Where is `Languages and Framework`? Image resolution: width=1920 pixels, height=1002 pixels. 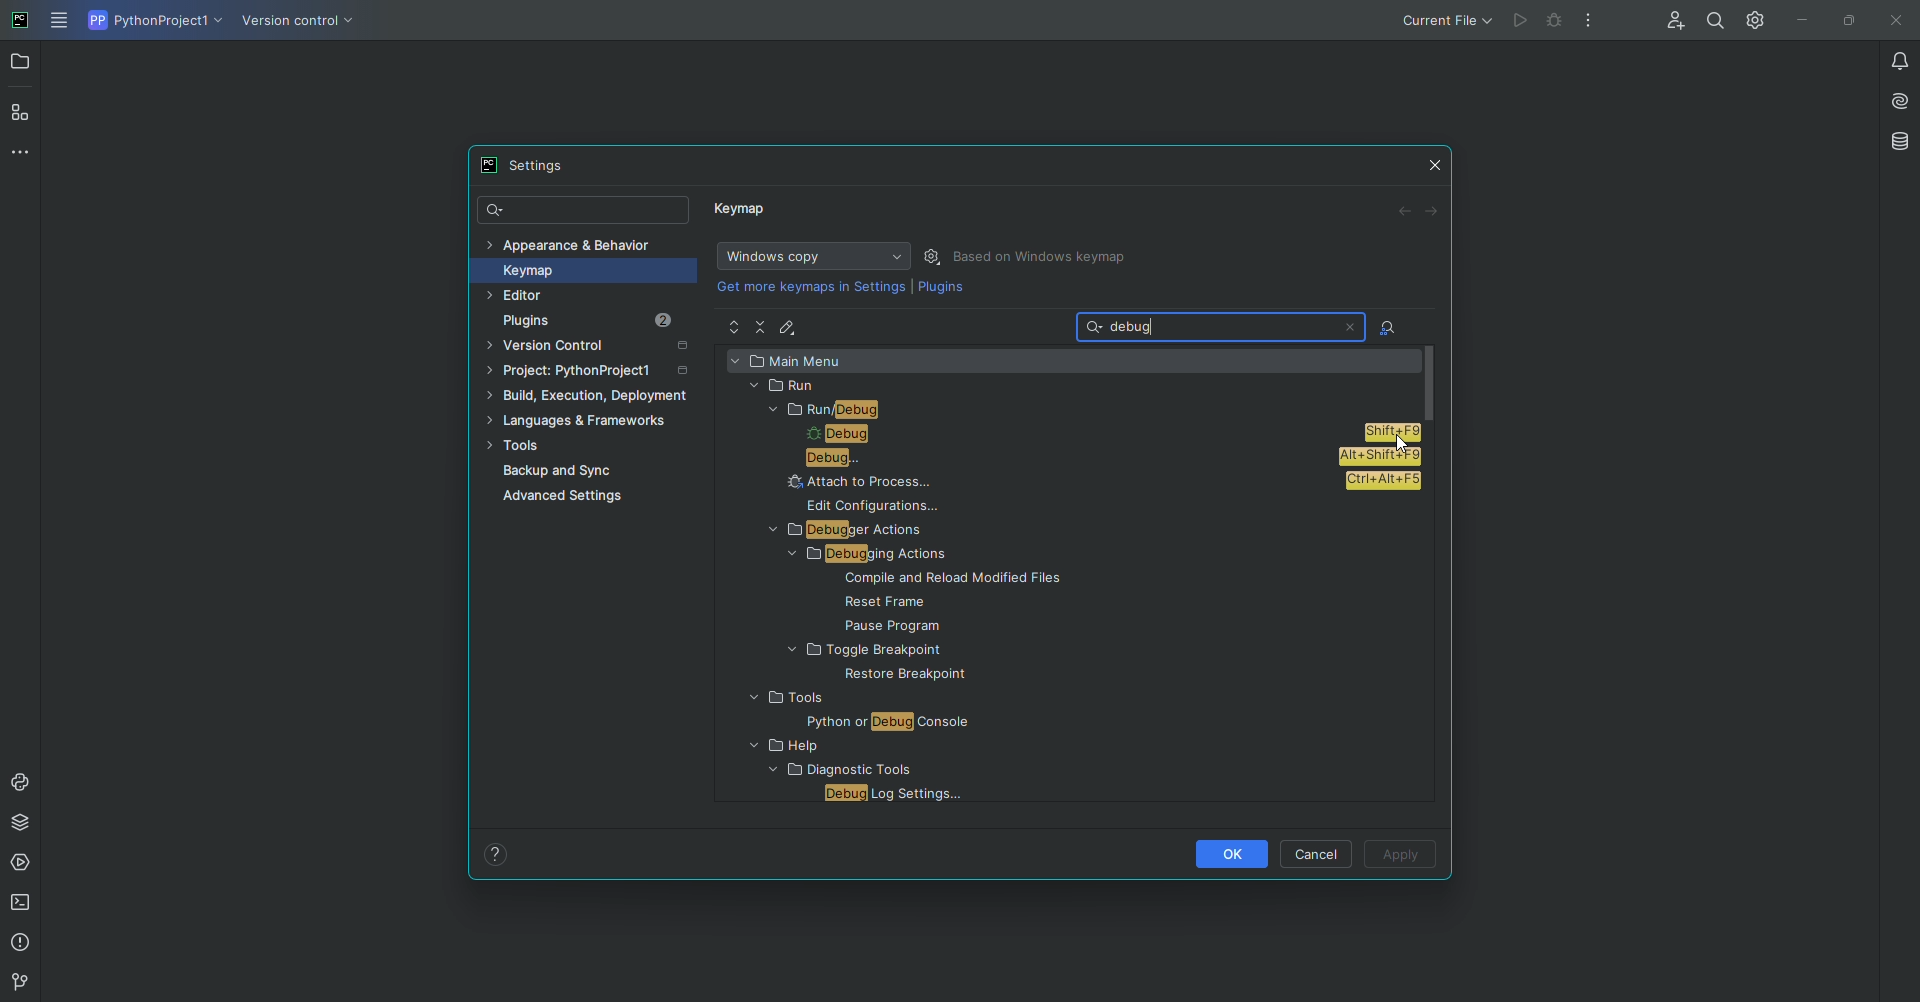
Languages and Framework is located at coordinates (585, 422).